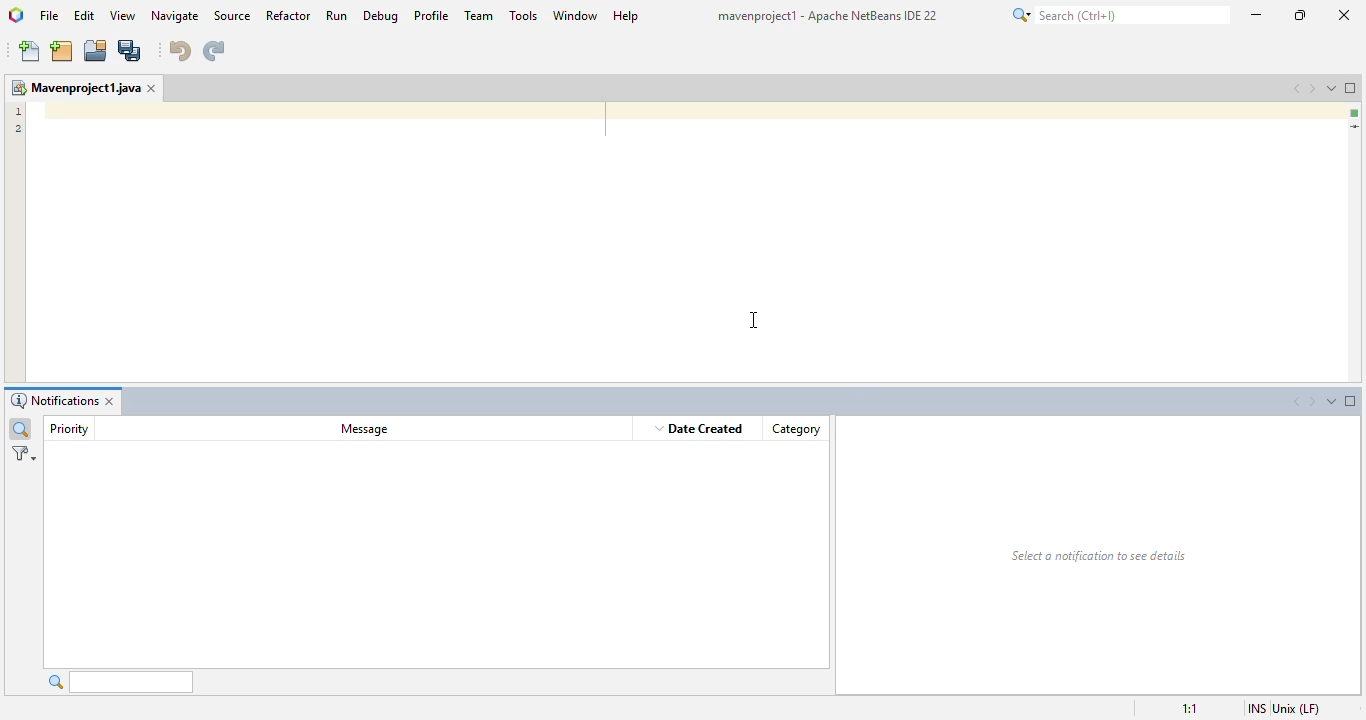 This screenshot has height=720, width=1366. Describe the element at coordinates (68, 429) in the screenshot. I see `priority` at that location.